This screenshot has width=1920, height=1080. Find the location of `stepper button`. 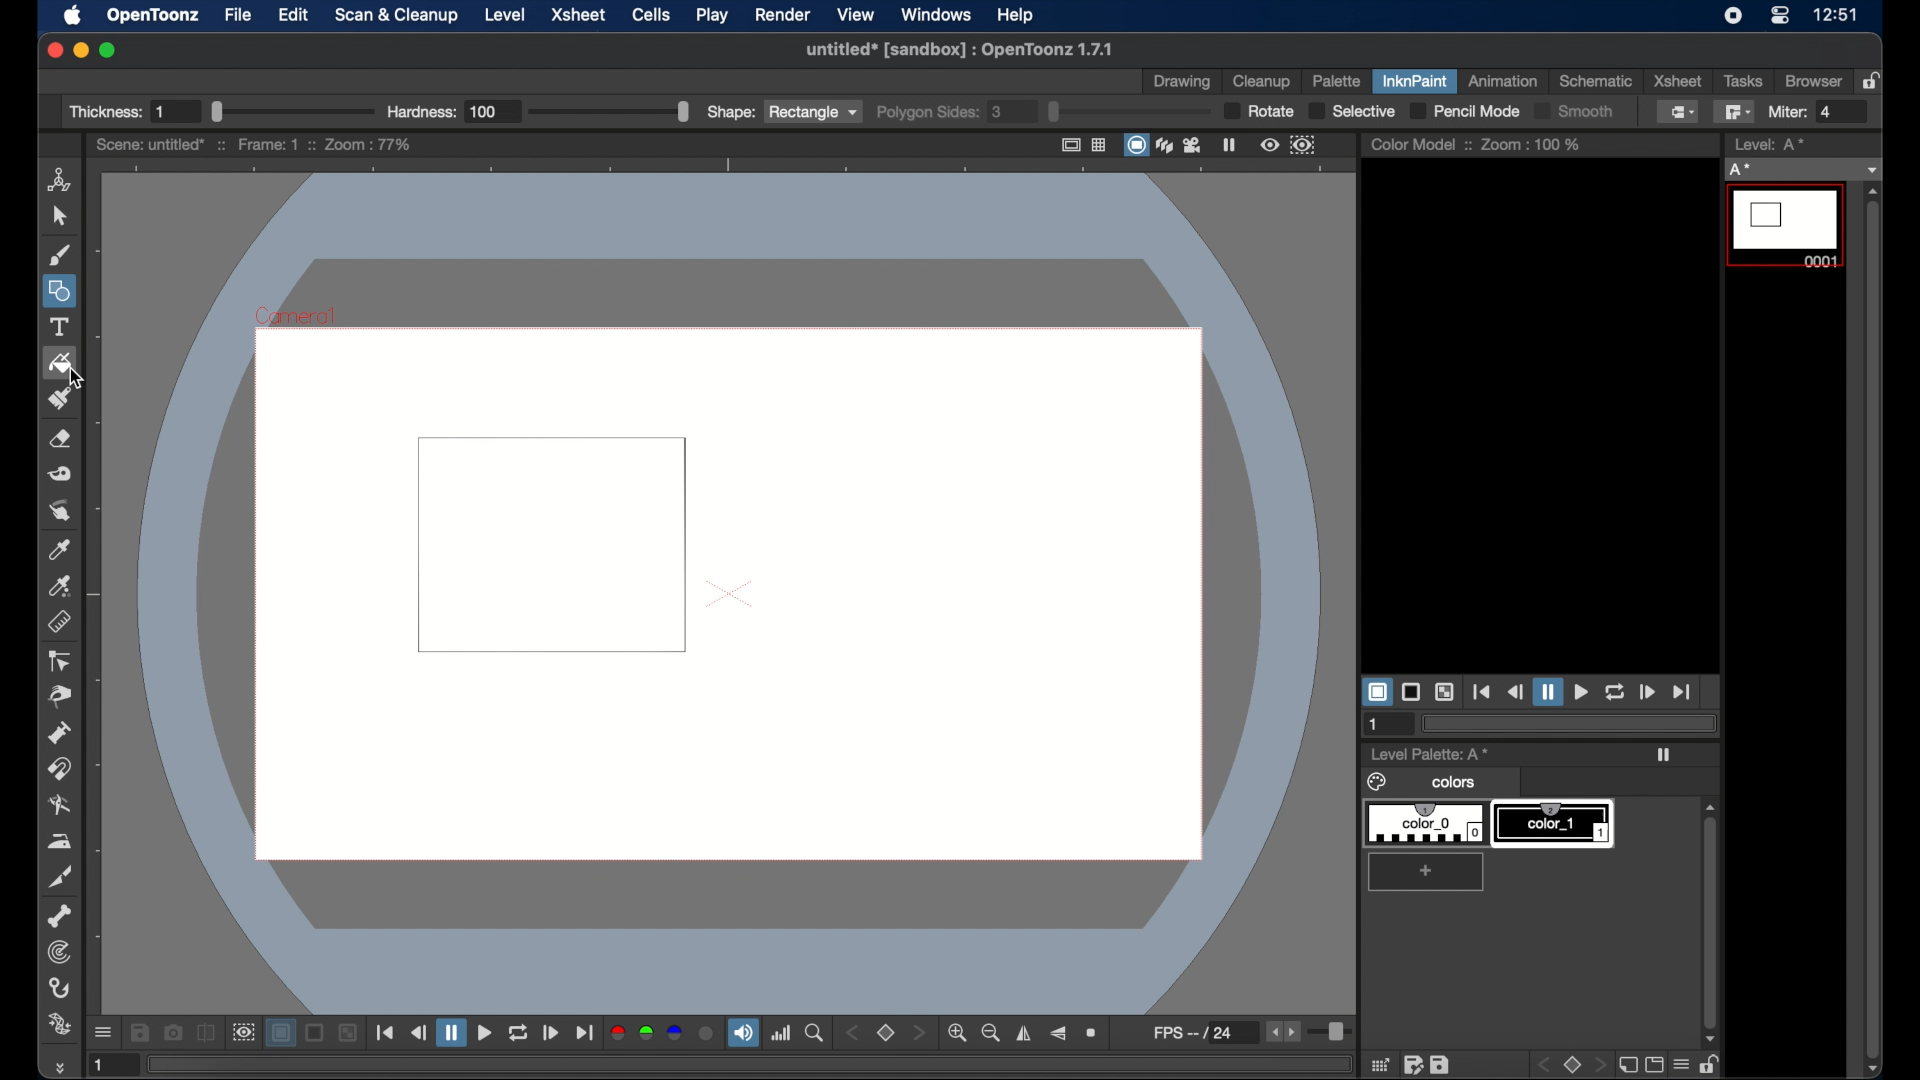

stepper button is located at coordinates (851, 1033).